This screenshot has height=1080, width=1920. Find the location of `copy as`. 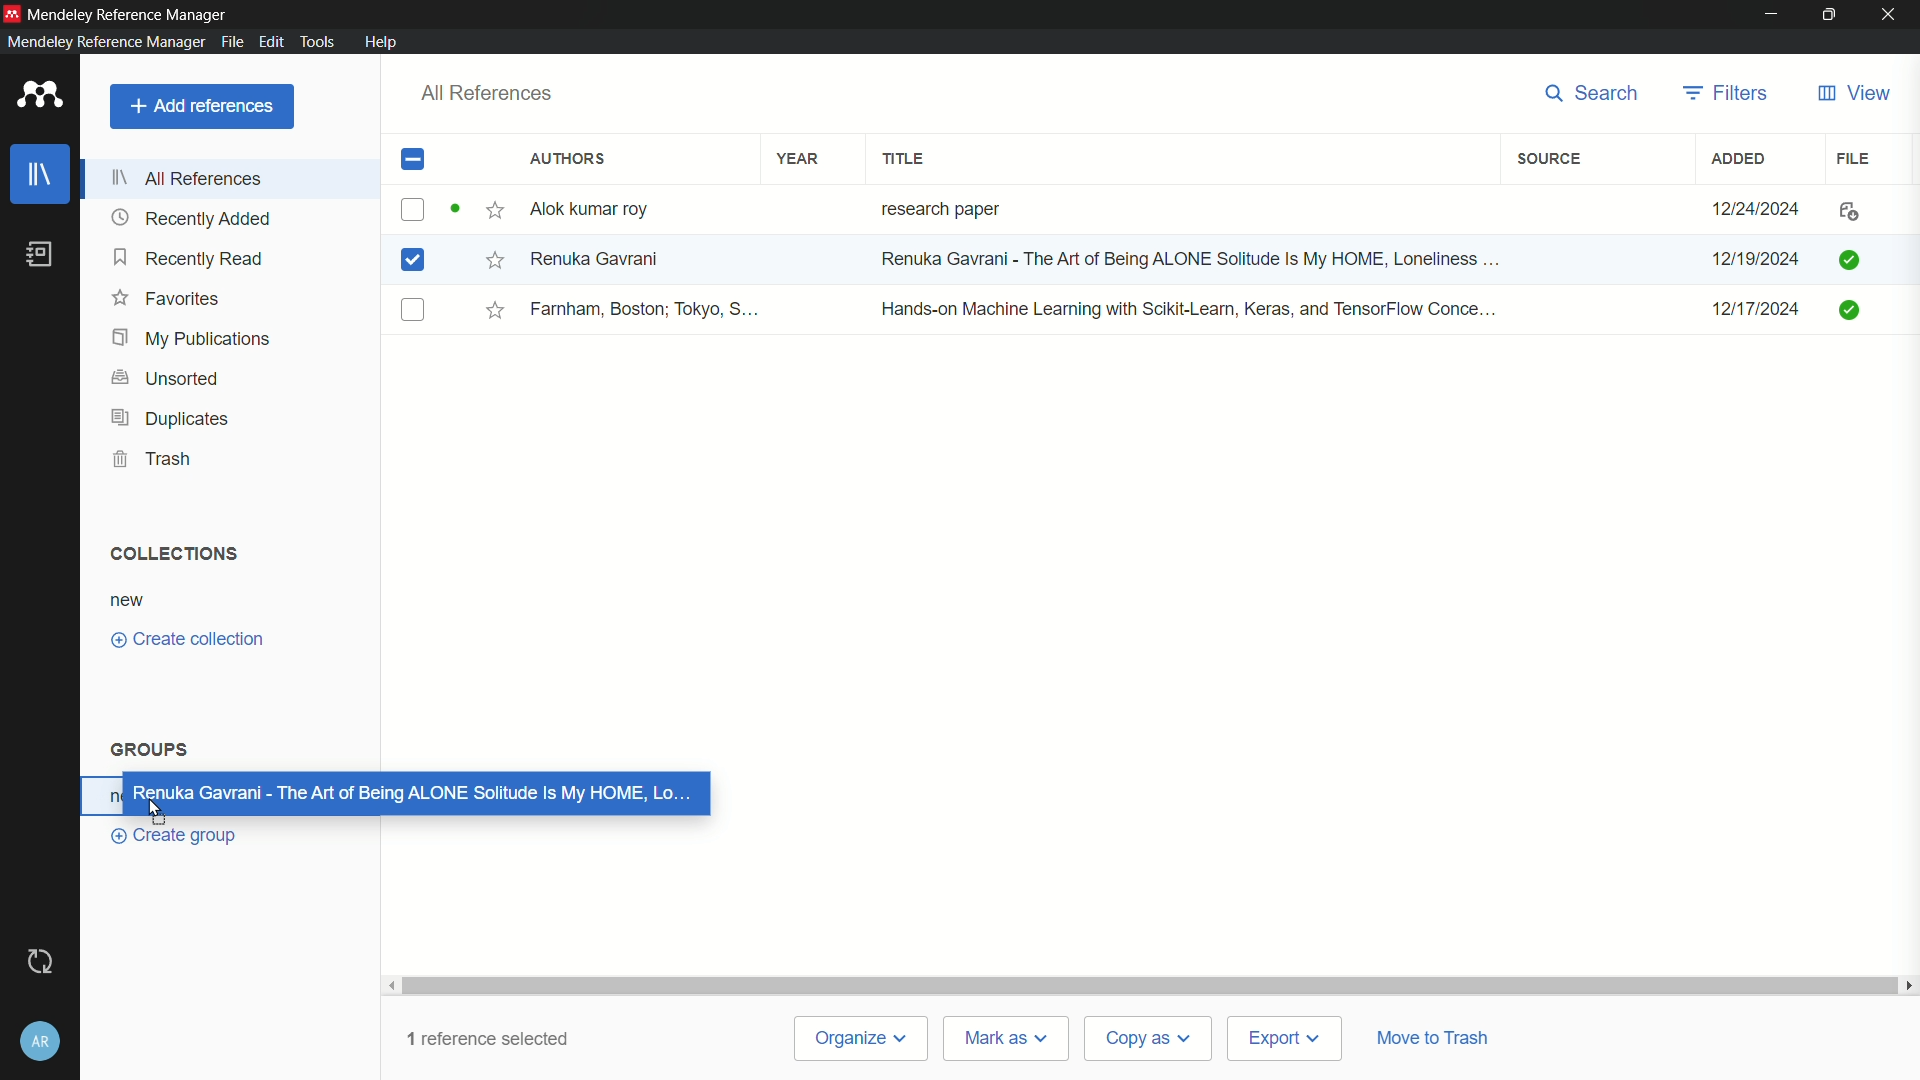

copy as is located at coordinates (1146, 1040).